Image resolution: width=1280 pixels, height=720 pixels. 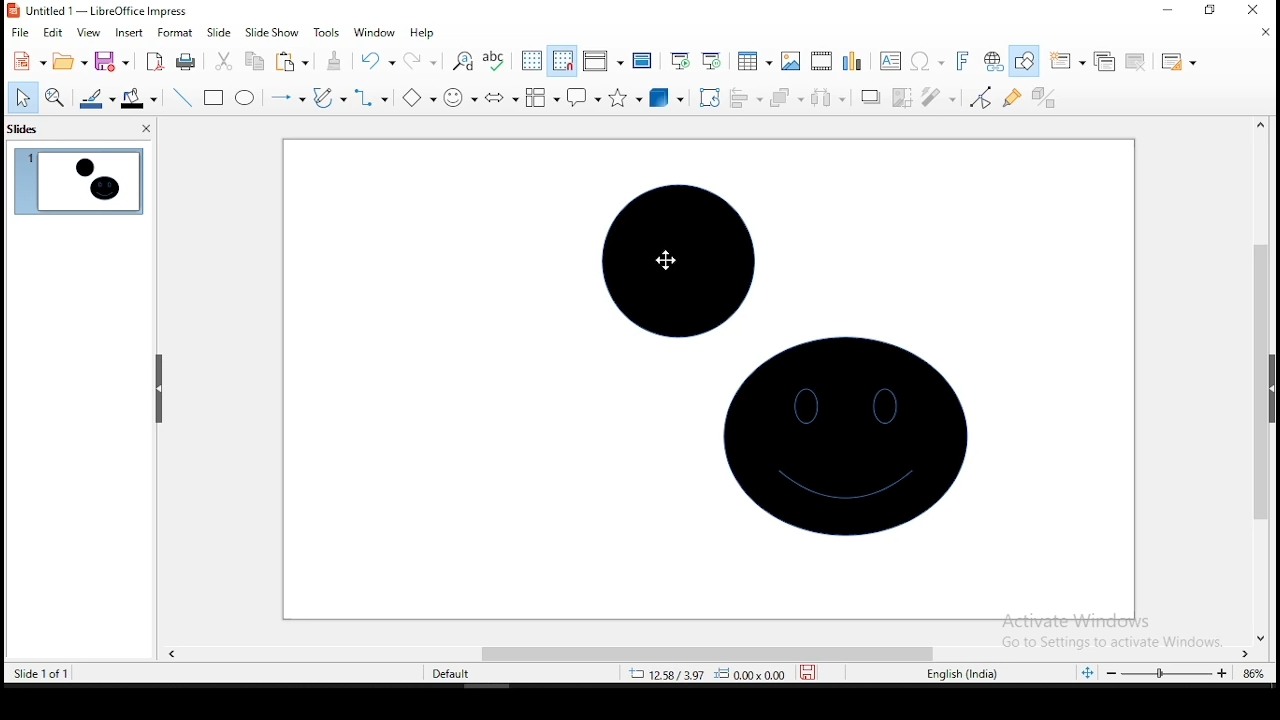 What do you see at coordinates (112, 63) in the screenshot?
I see `save` at bounding box center [112, 63].